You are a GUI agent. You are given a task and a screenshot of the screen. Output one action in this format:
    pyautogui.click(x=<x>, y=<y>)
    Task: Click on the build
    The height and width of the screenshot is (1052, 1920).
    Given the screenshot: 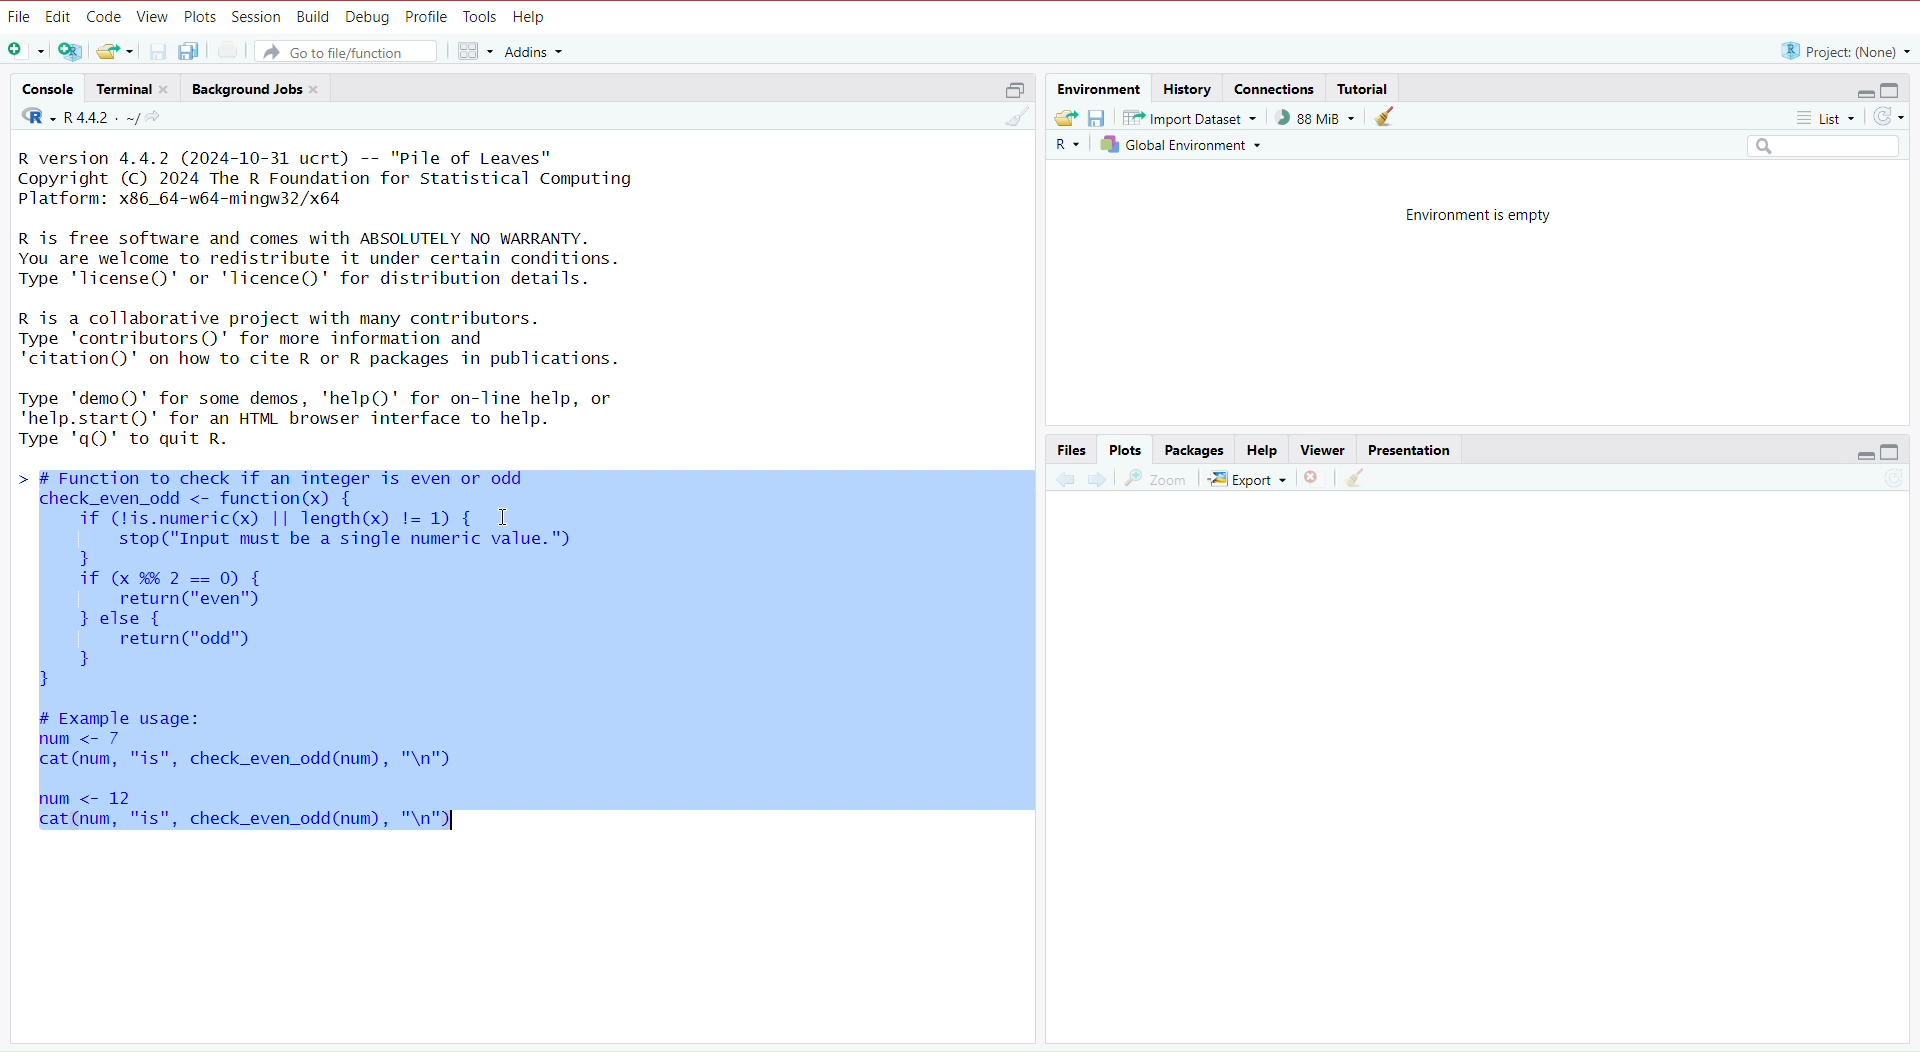 What is the action you would take?
    pyautogui.click(x=313, y=18)
    